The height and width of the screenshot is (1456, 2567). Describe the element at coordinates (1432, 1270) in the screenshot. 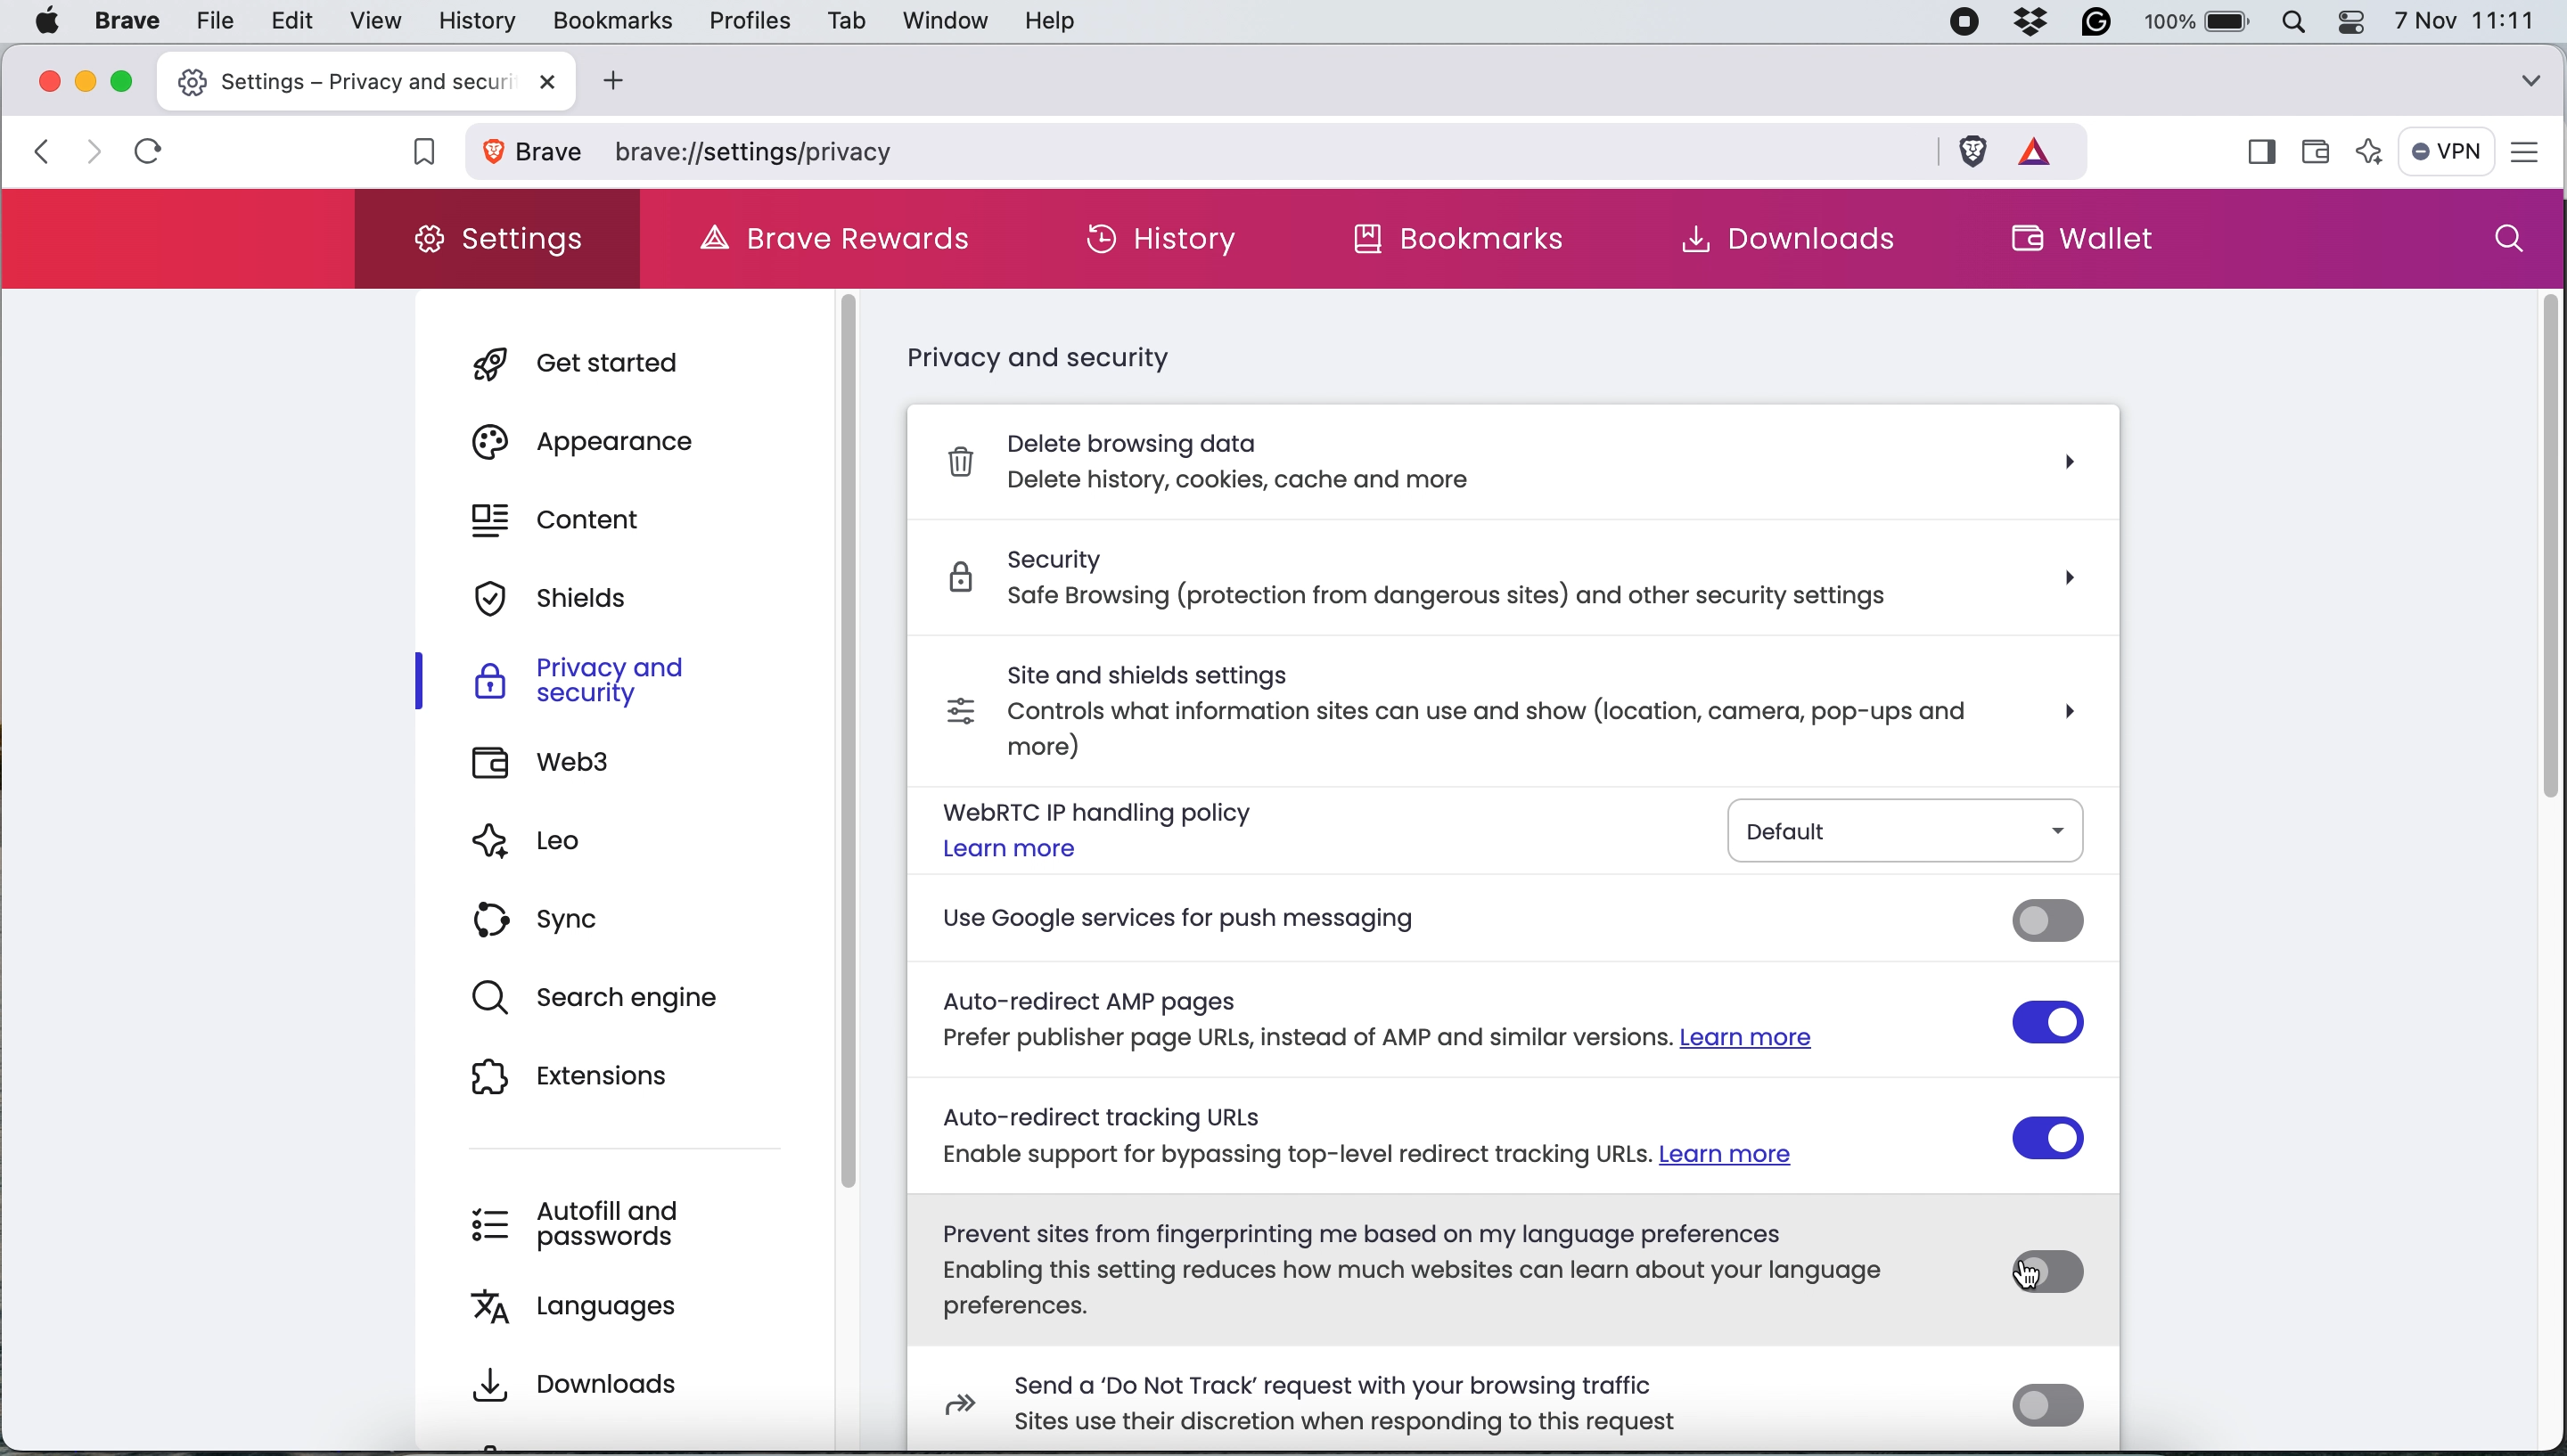

I see `Prevent sites from fingerprinting me based on my language preferences Enabling this setting reduces how much websites can learn about your language preferences.` at that location.